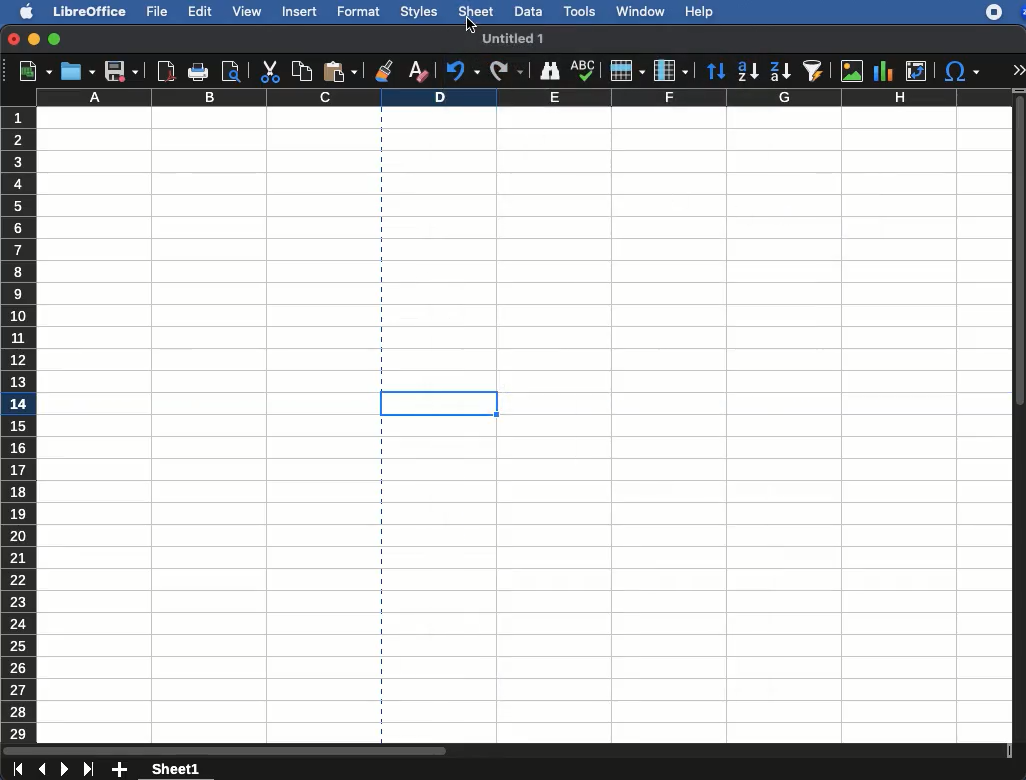 This screenshot has width=1026, height=780. I want to click on row, so click(627, 70).